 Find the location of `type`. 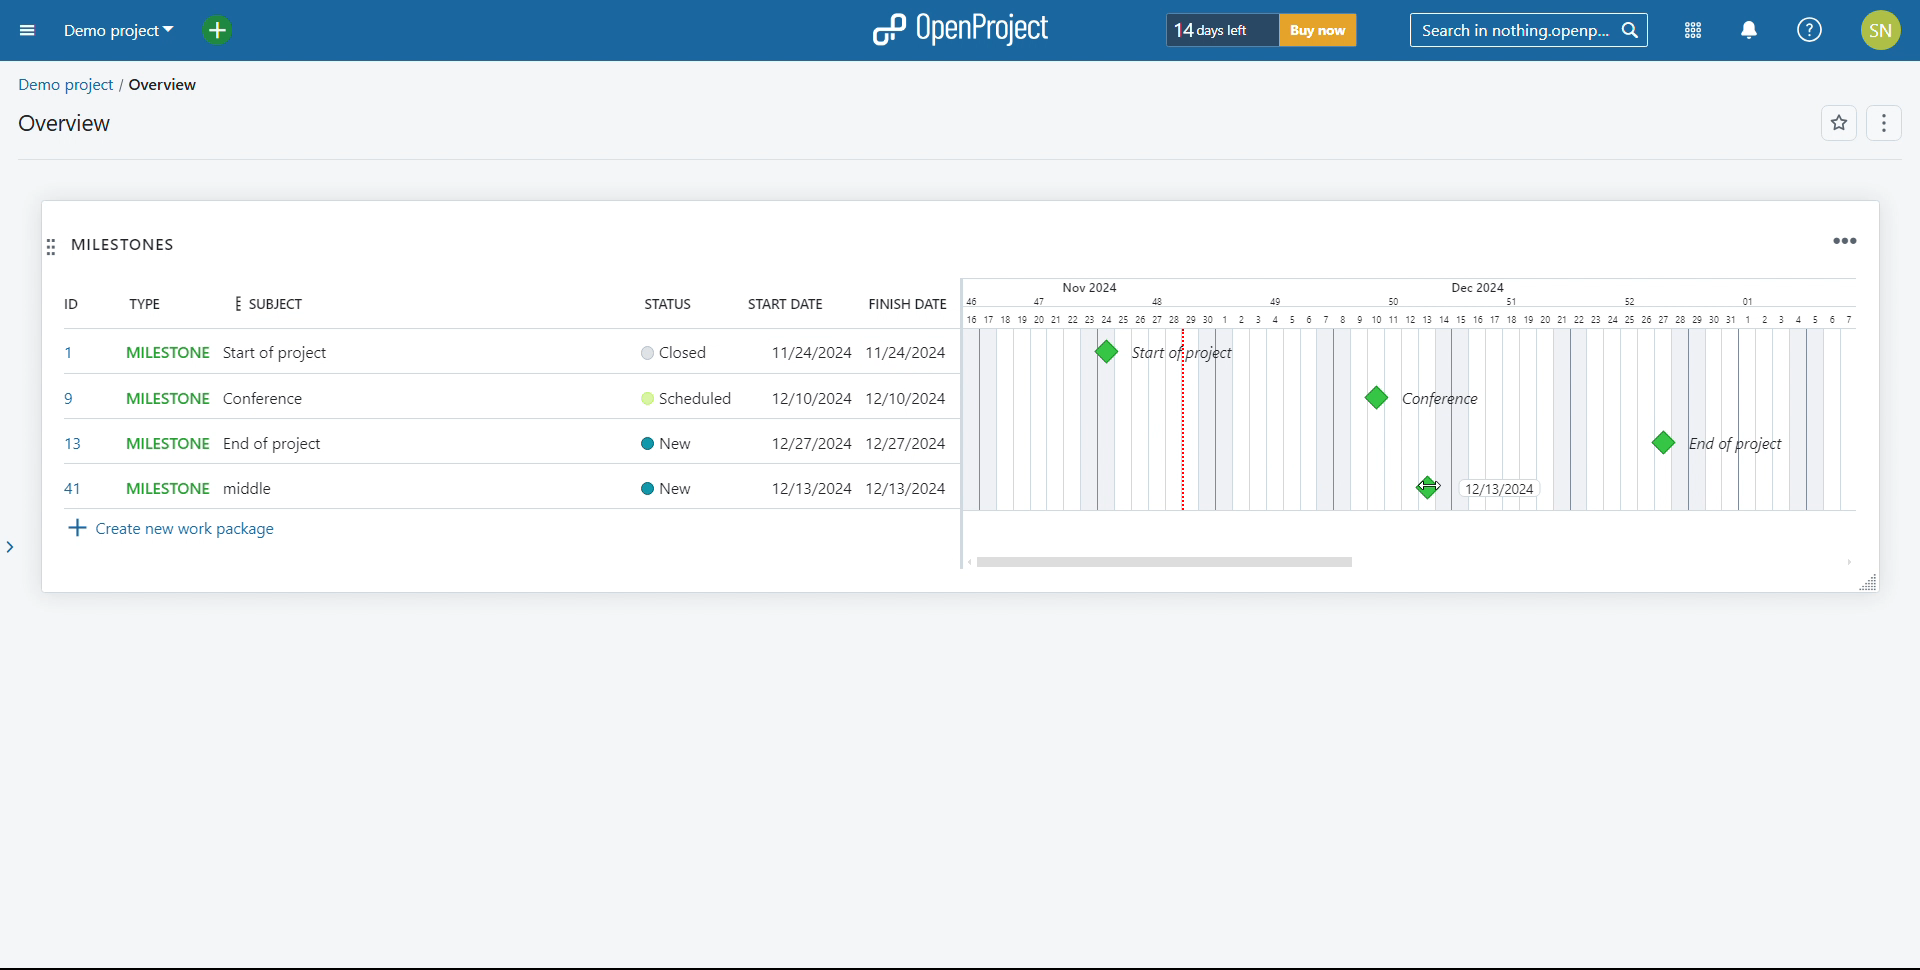

type is located at coordinates (144, 303).